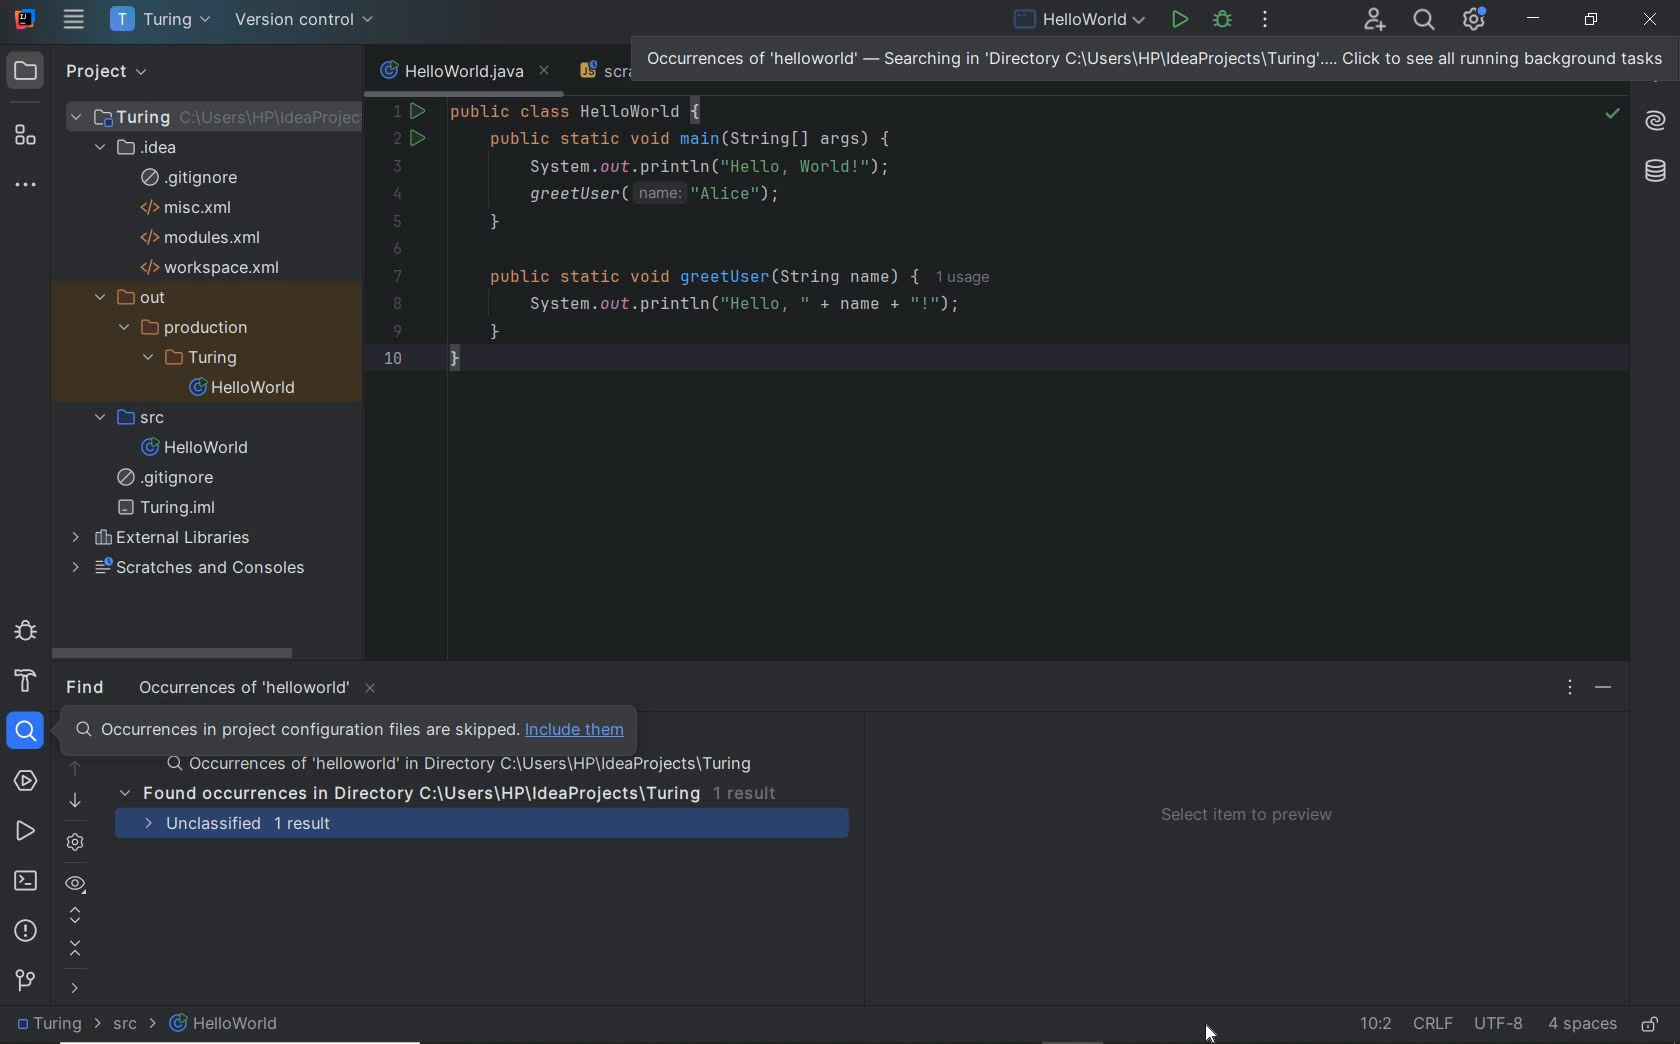 The image size is (1680, 1044). I want to click on cursor, so click(1215, 1029).